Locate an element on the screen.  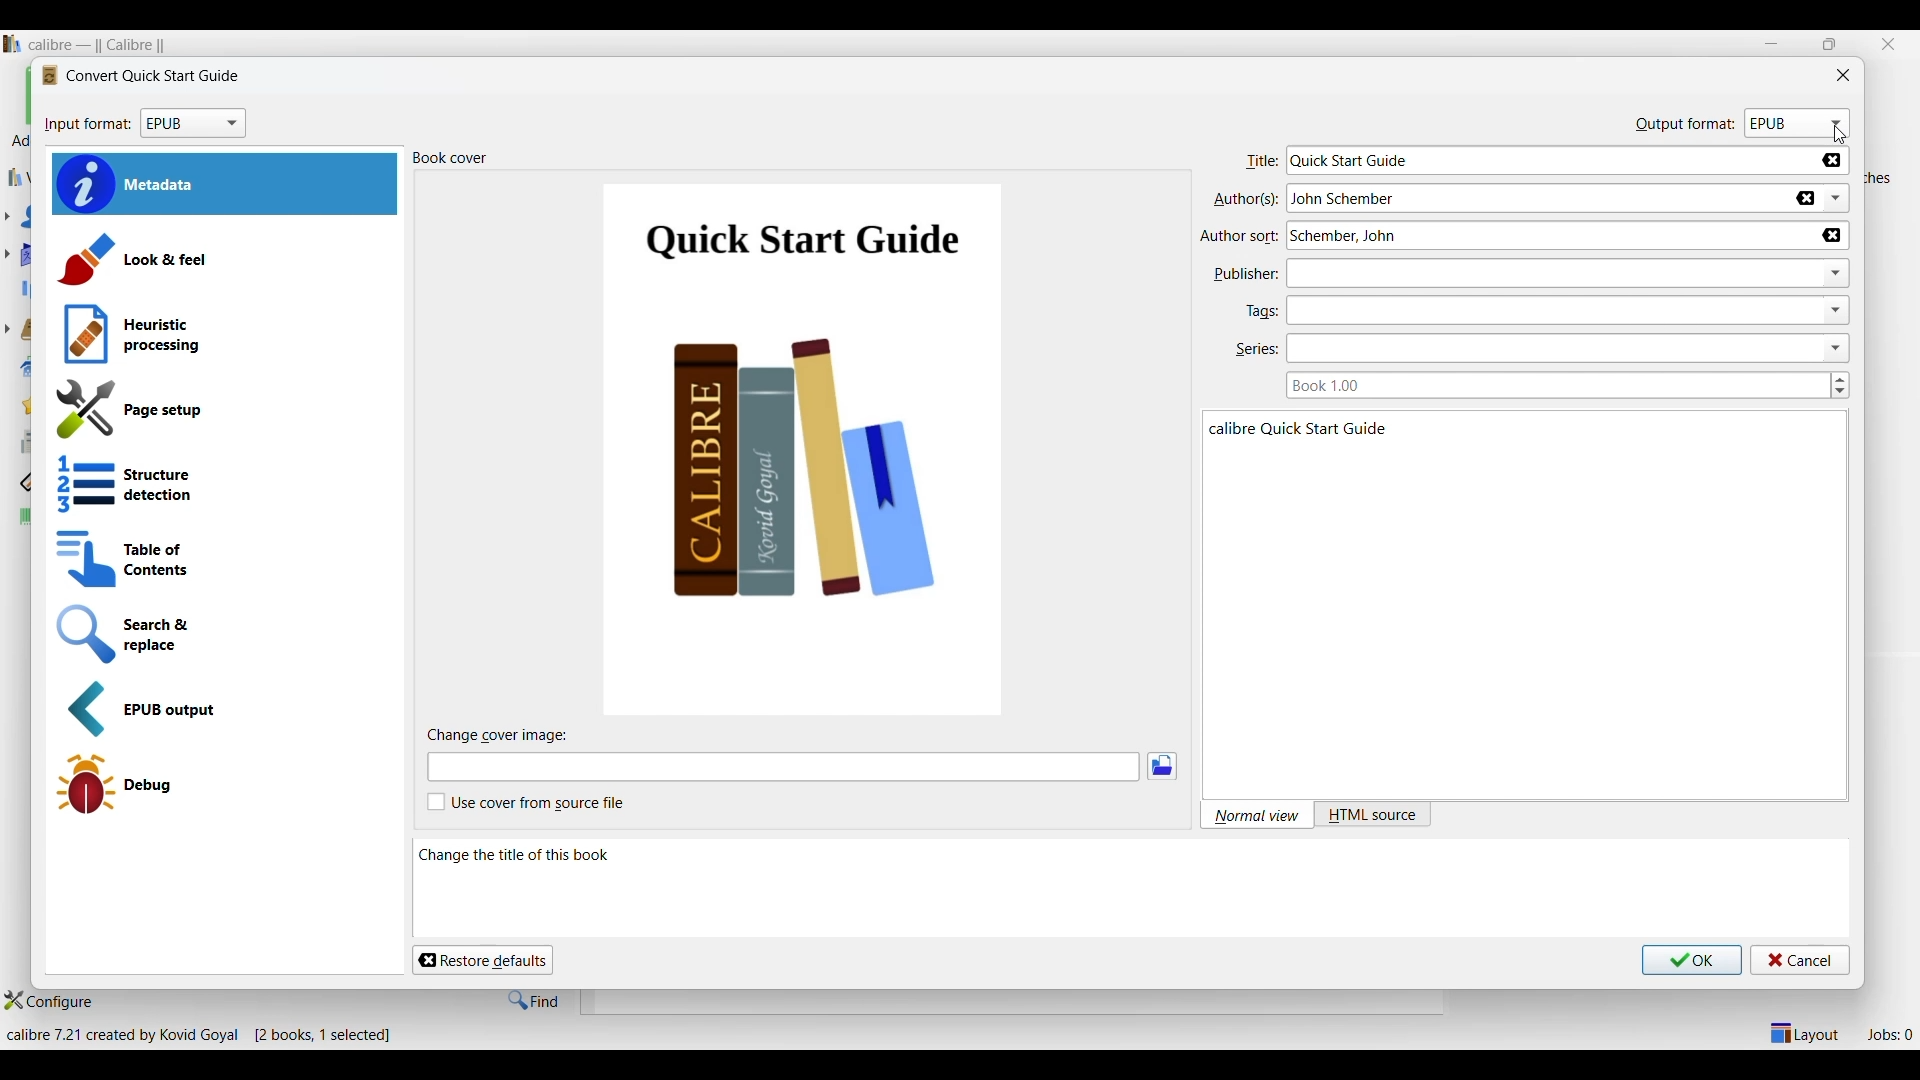
List authors is located at coordinates (1836, 198).